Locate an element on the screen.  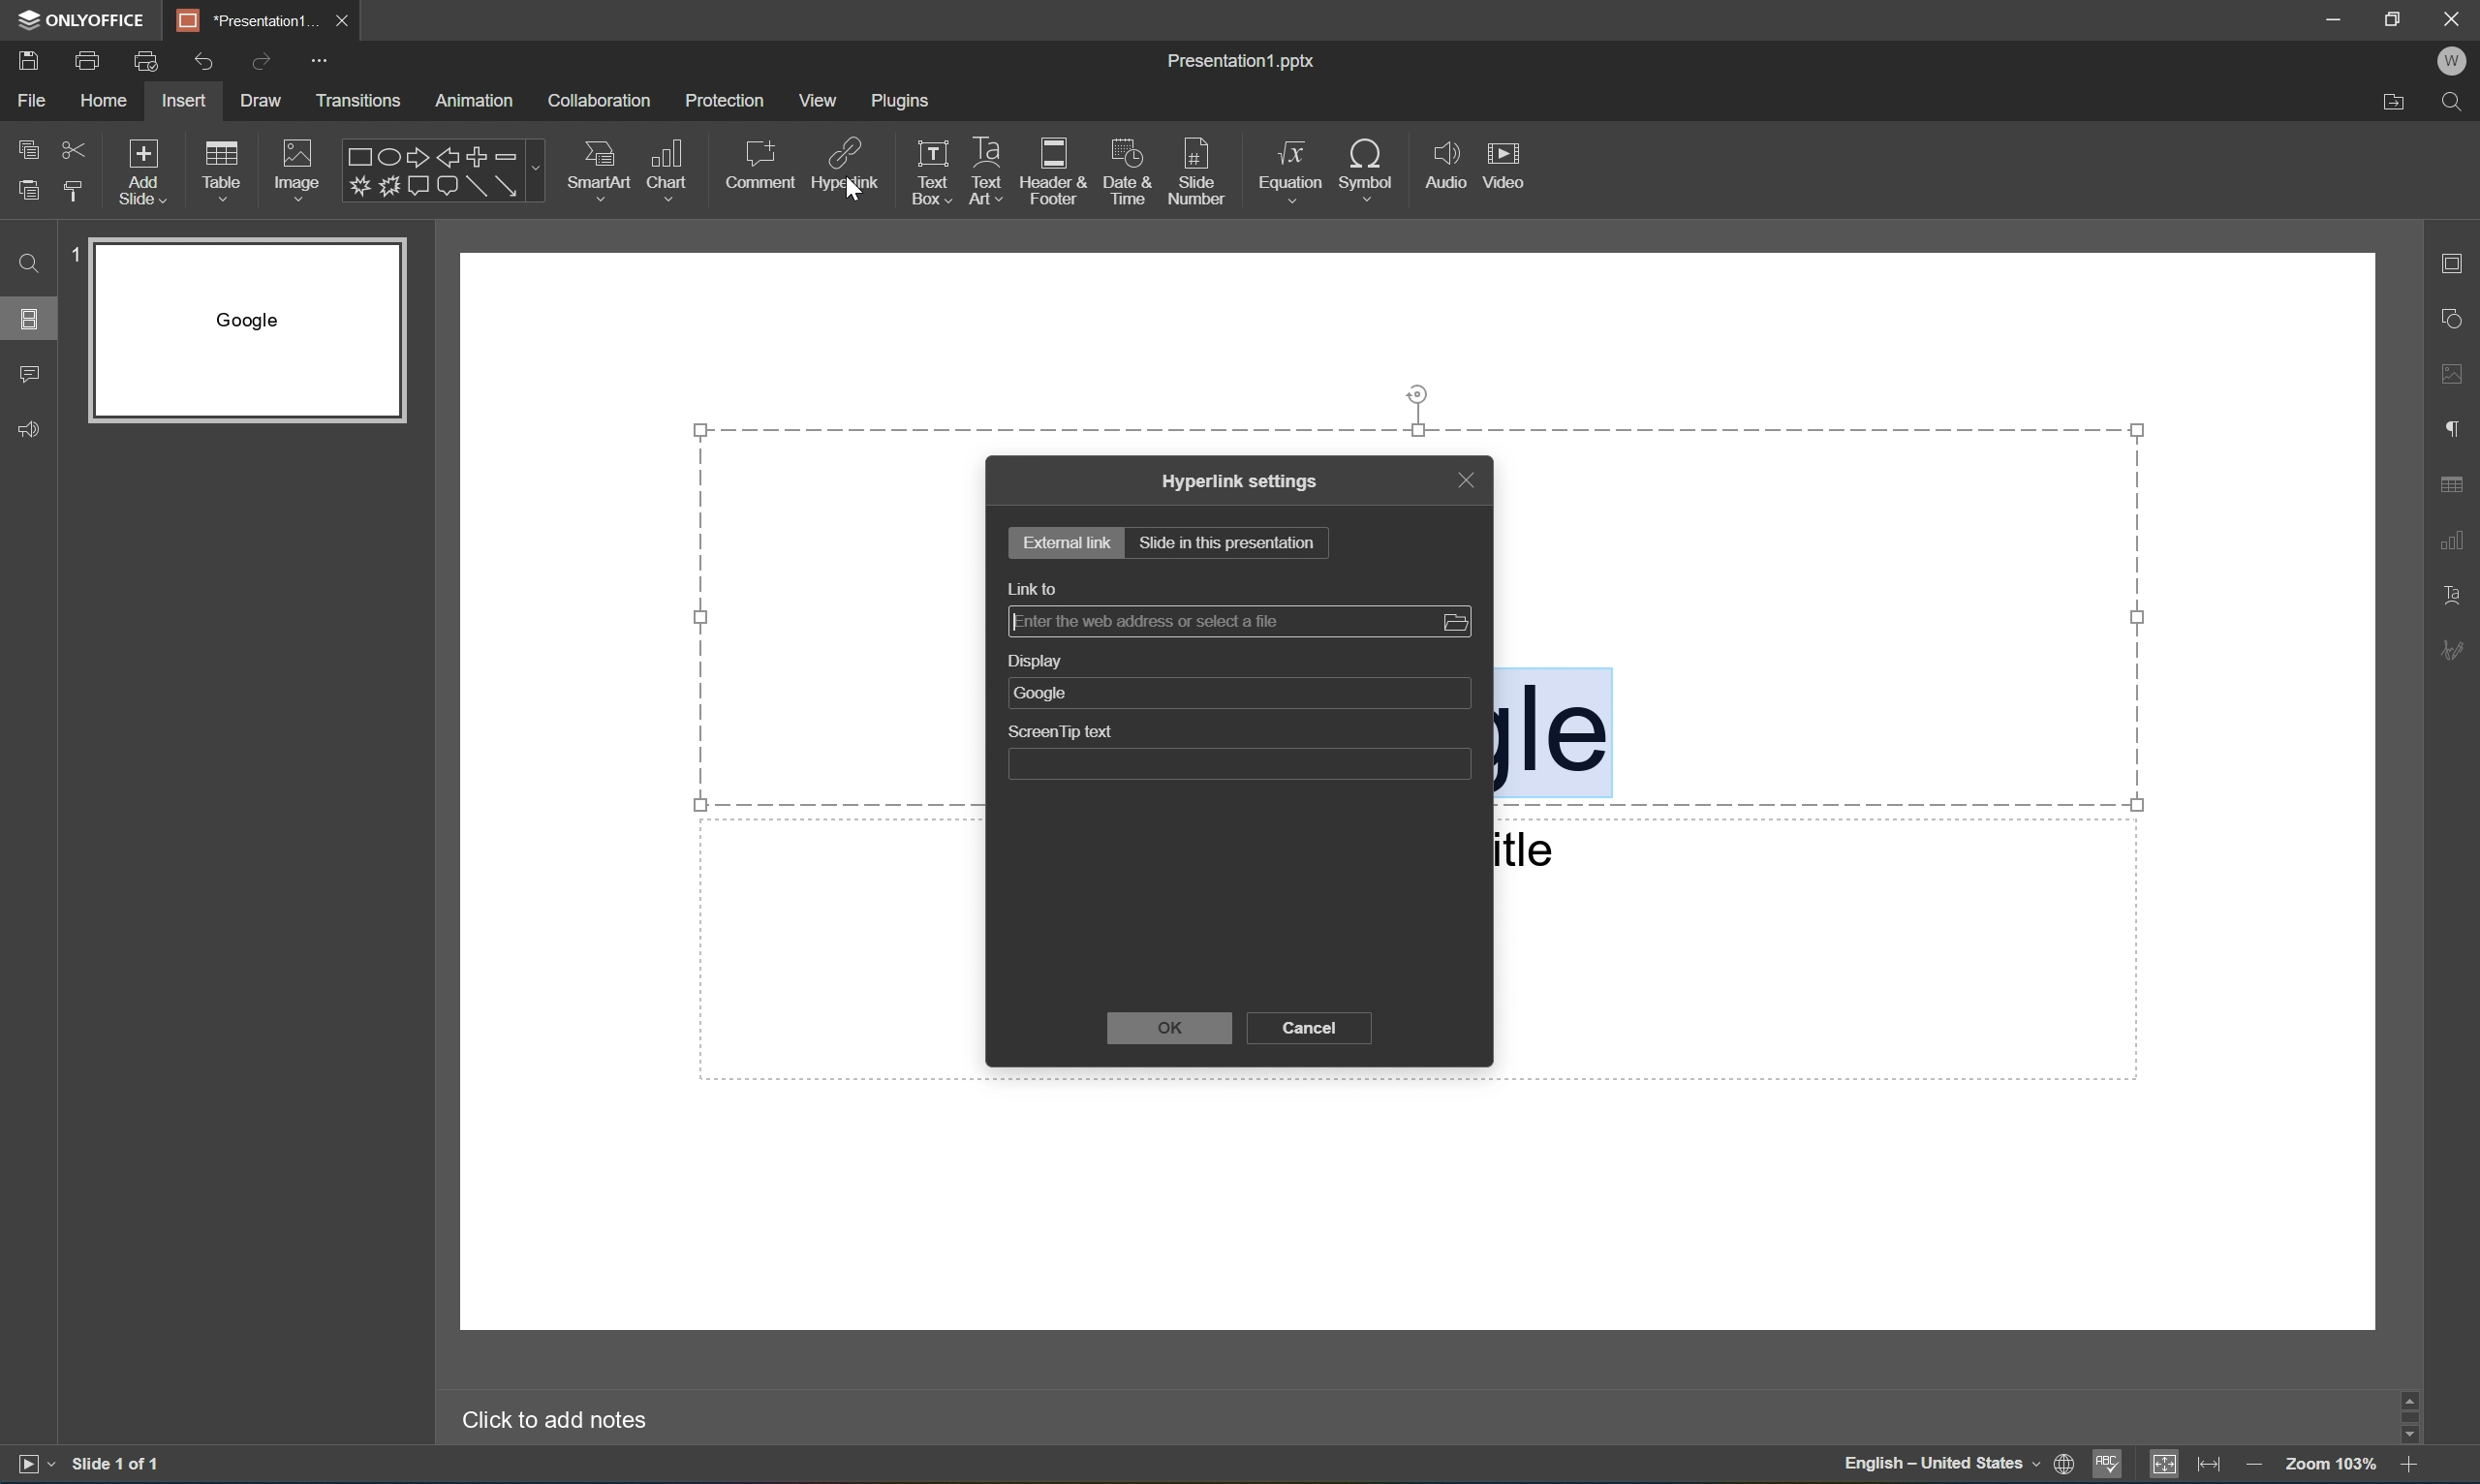
Find is located at coordinates (2455, 101).